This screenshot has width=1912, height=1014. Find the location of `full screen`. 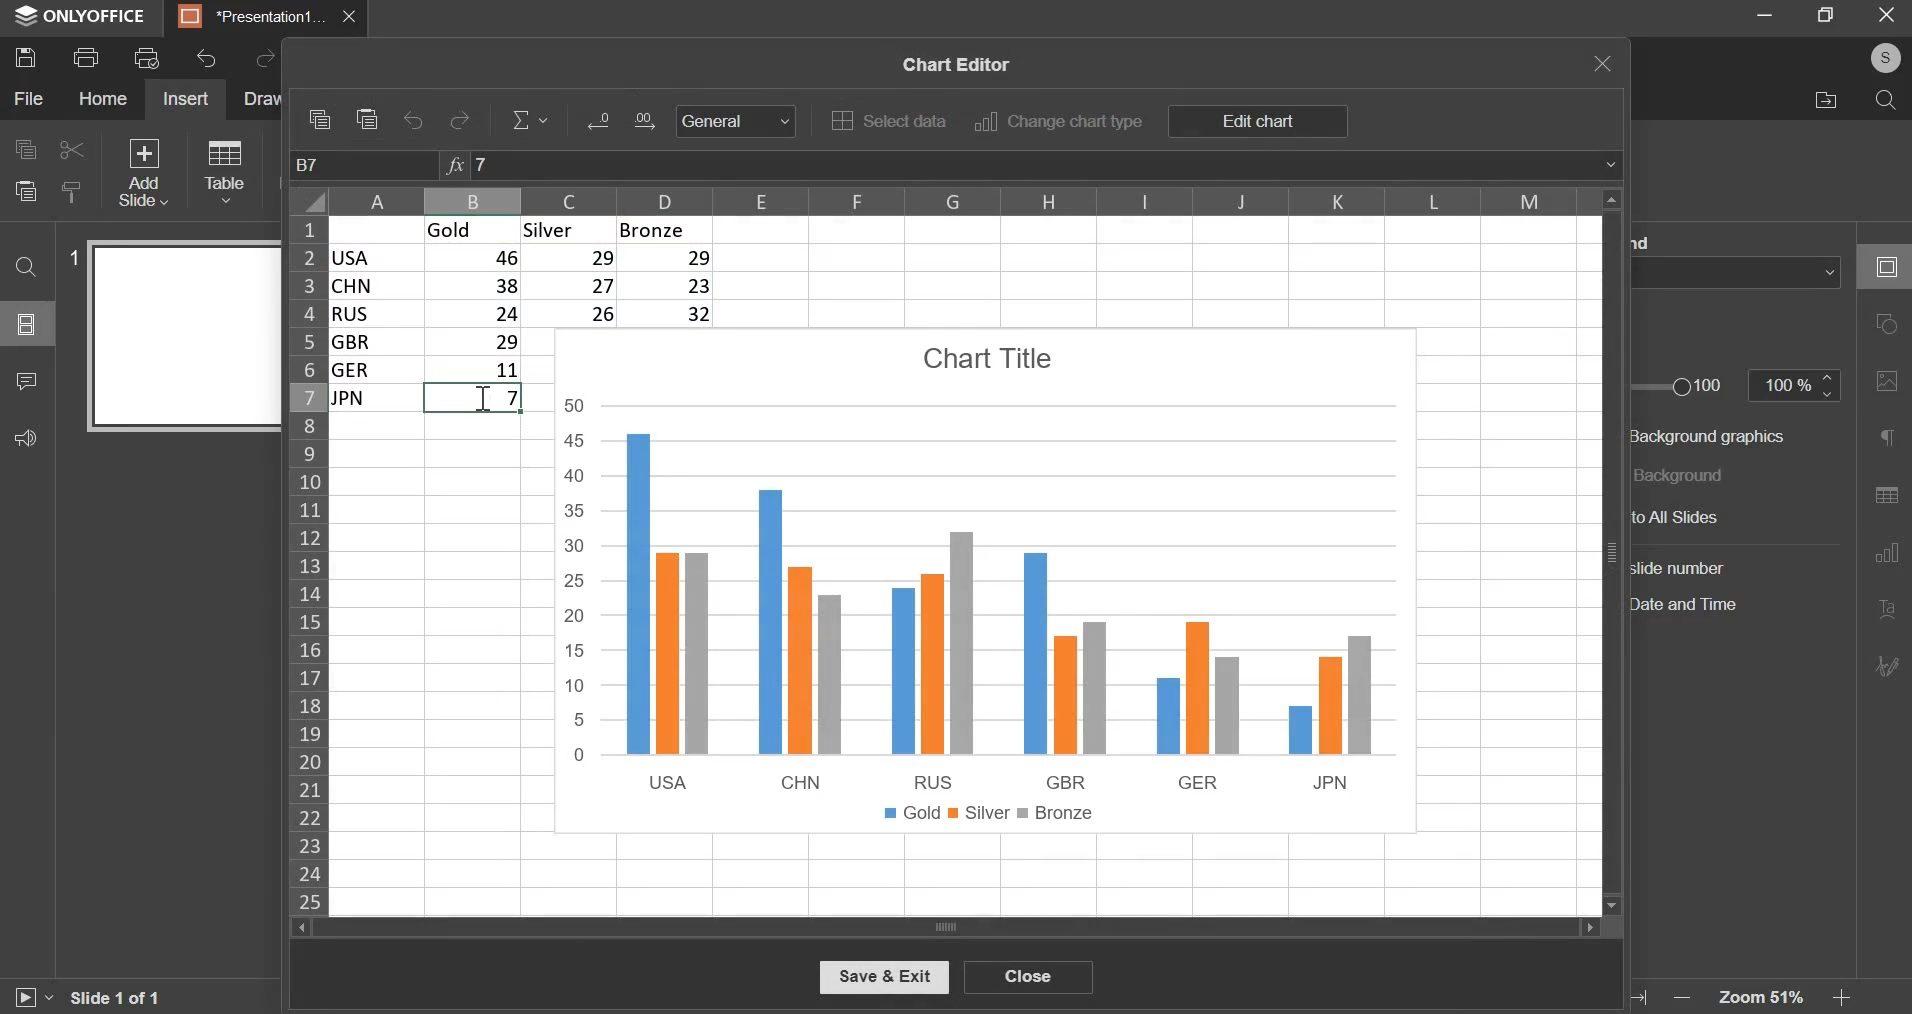

full screen is located at coordinates (1825, 14).